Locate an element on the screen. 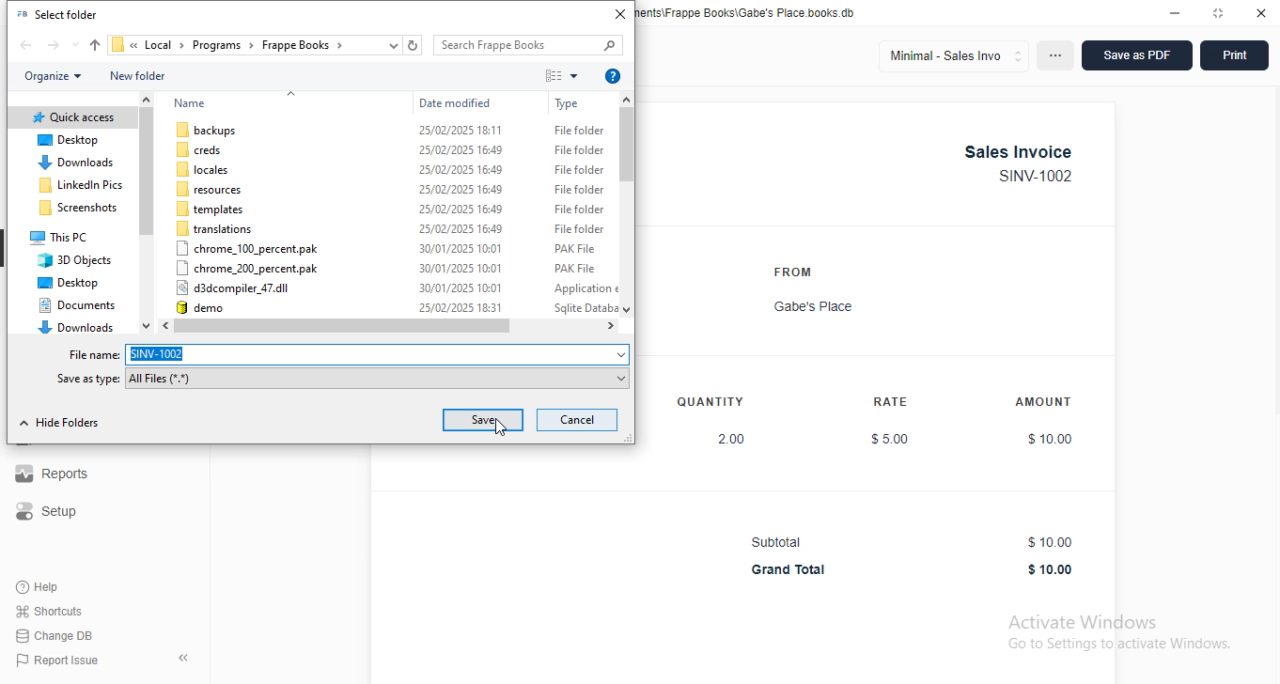 The height and width of the screenshot is (684, 1280). this PC is located at coordinates (59, 238).